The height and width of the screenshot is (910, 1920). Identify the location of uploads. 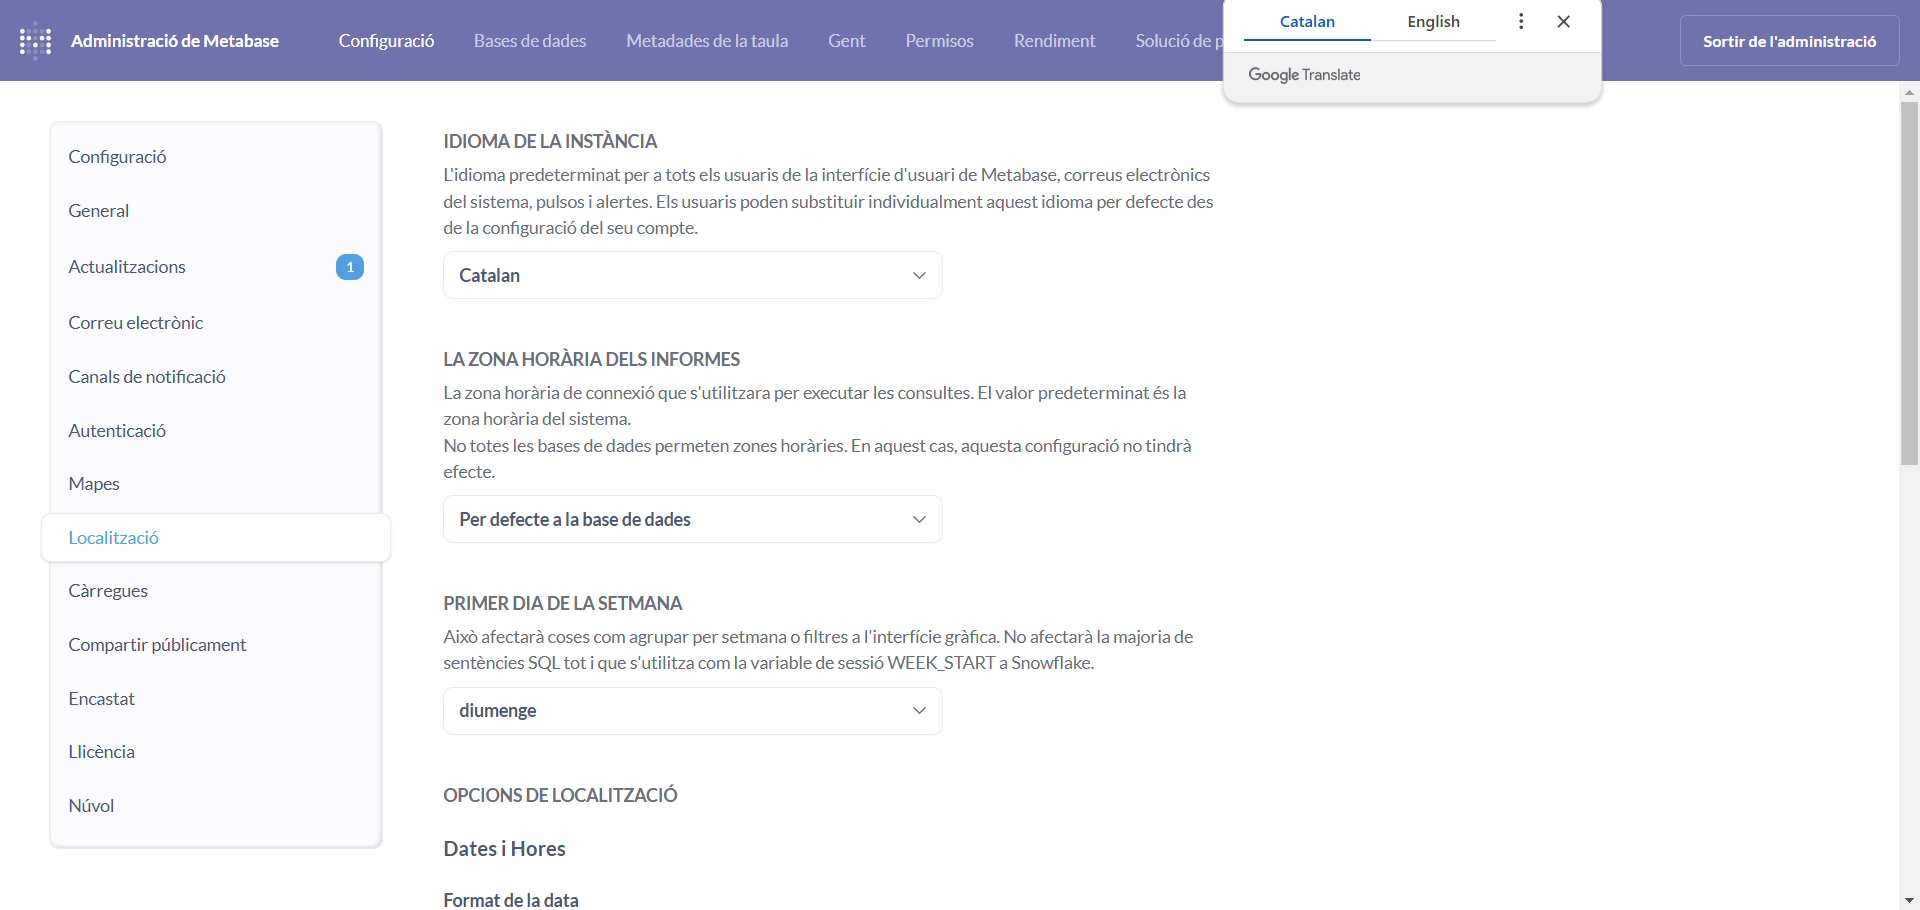
(196, 587).